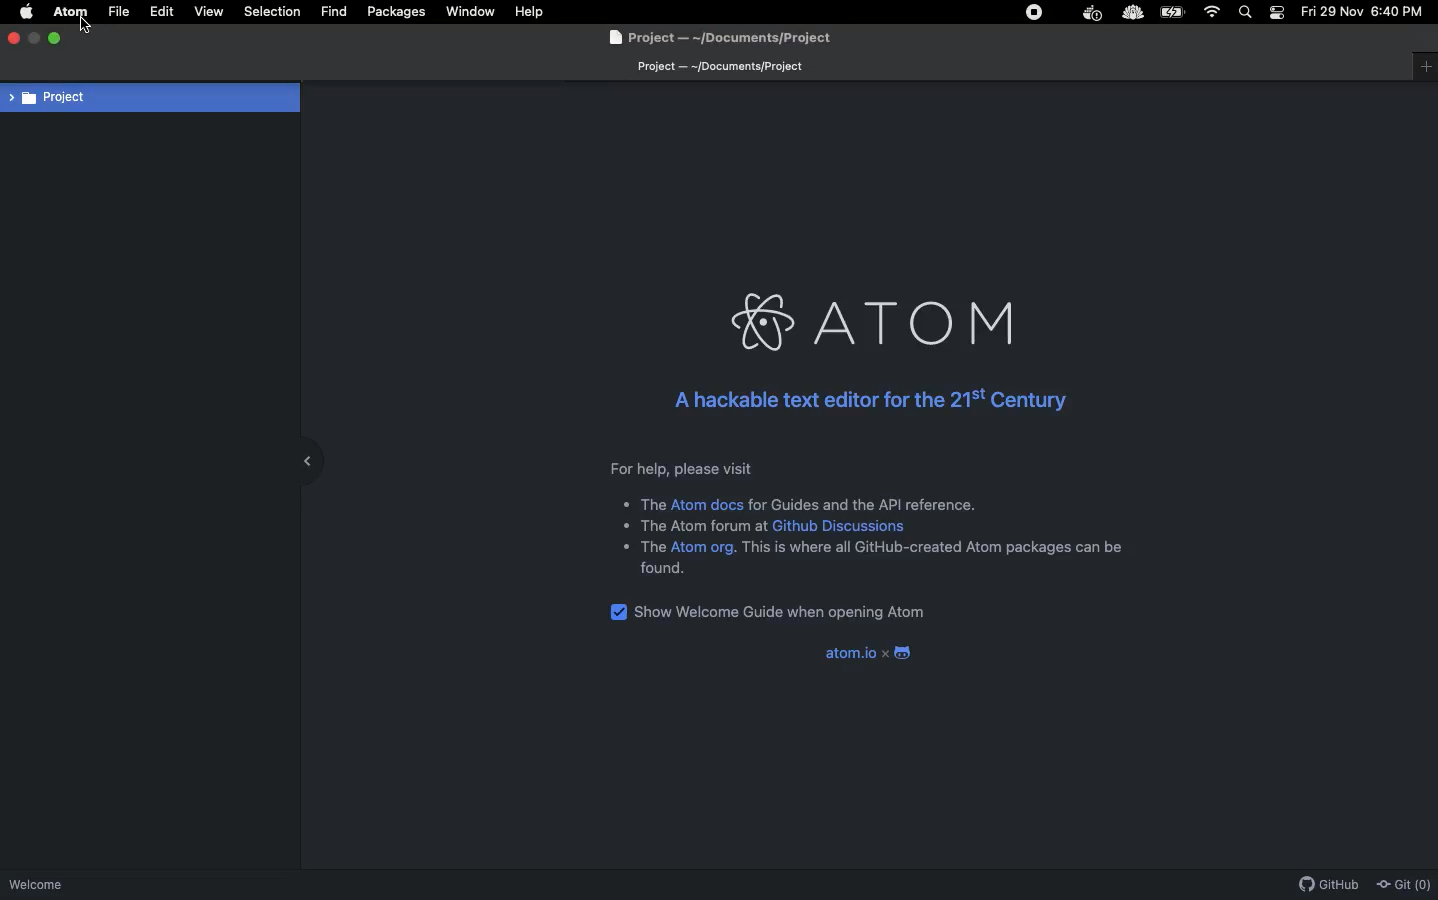 The width and height of the screenshot is (1438, 900). Describe the element at coordinates (275, 12) in the screenshot. I see `Selection` at that location.